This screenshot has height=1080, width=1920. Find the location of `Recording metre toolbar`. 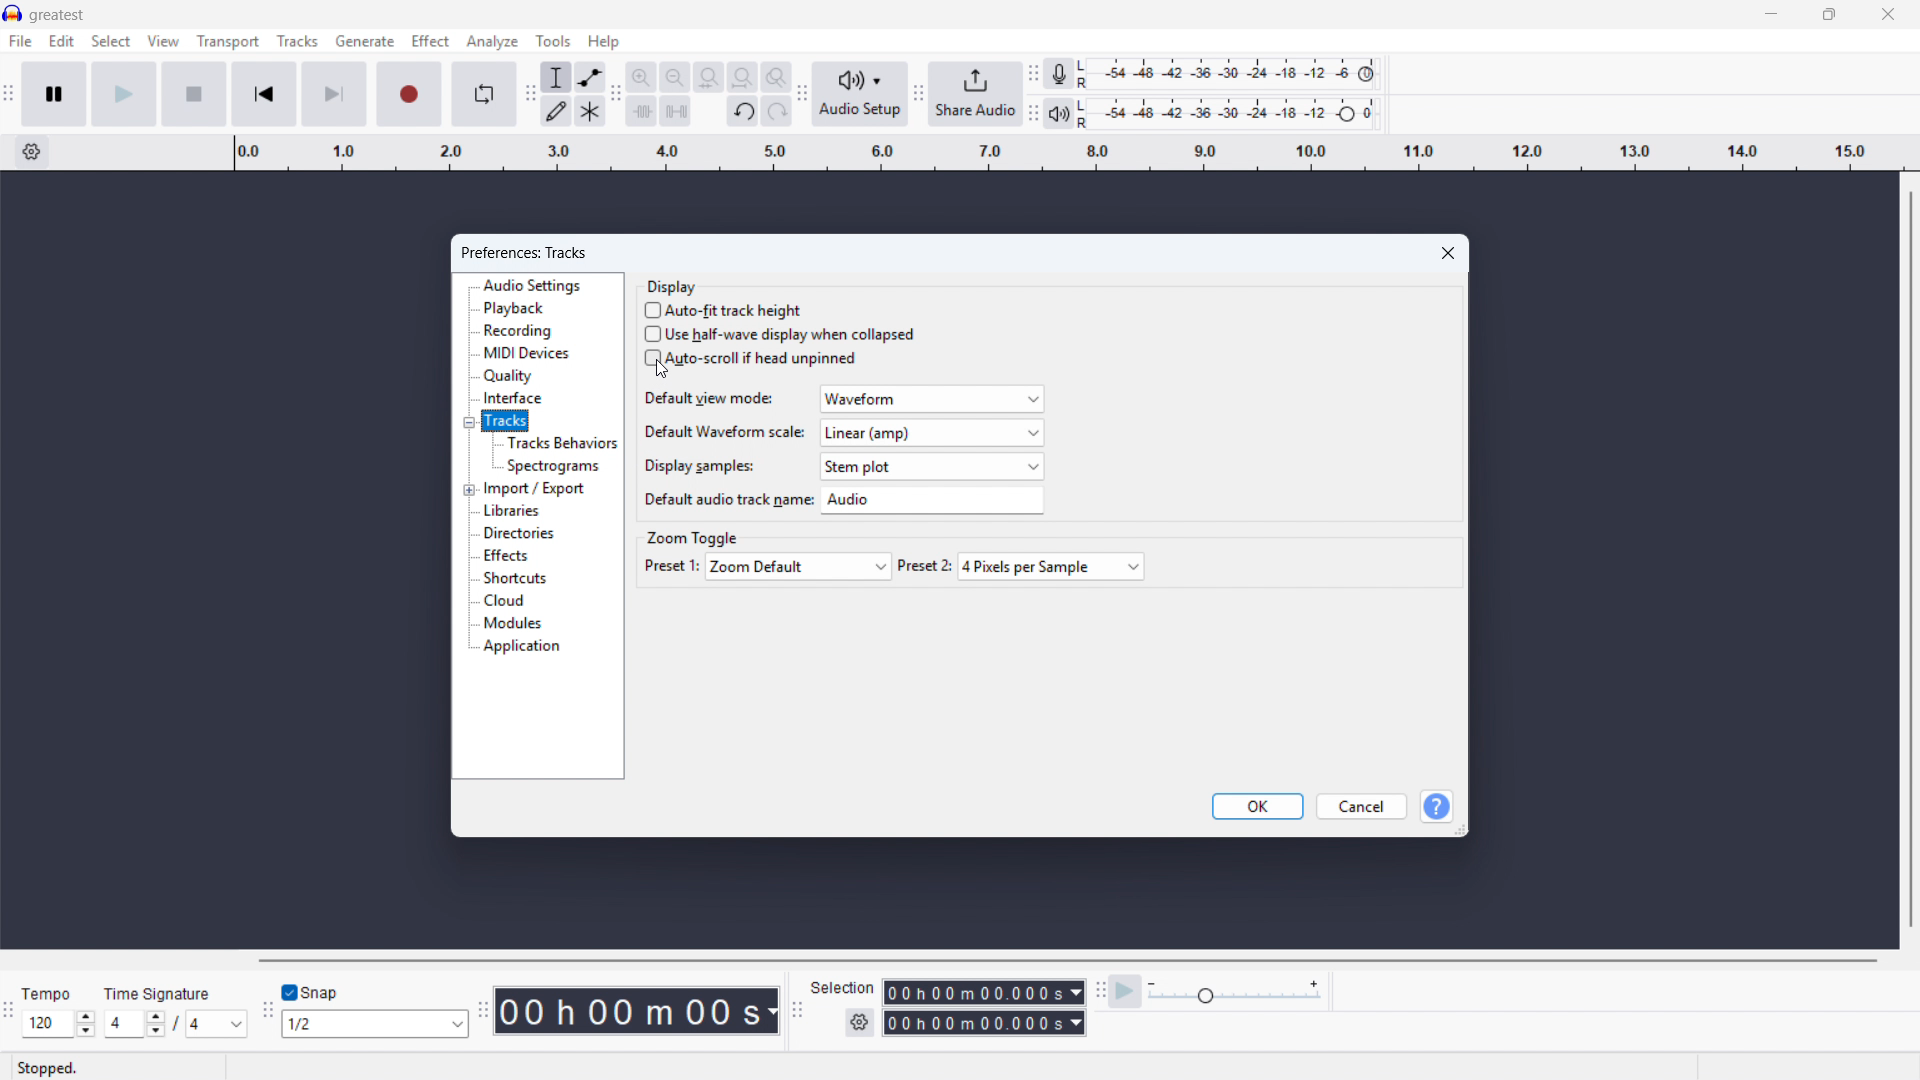

Recording metre toolbar is located at coordinates (1034, 75).